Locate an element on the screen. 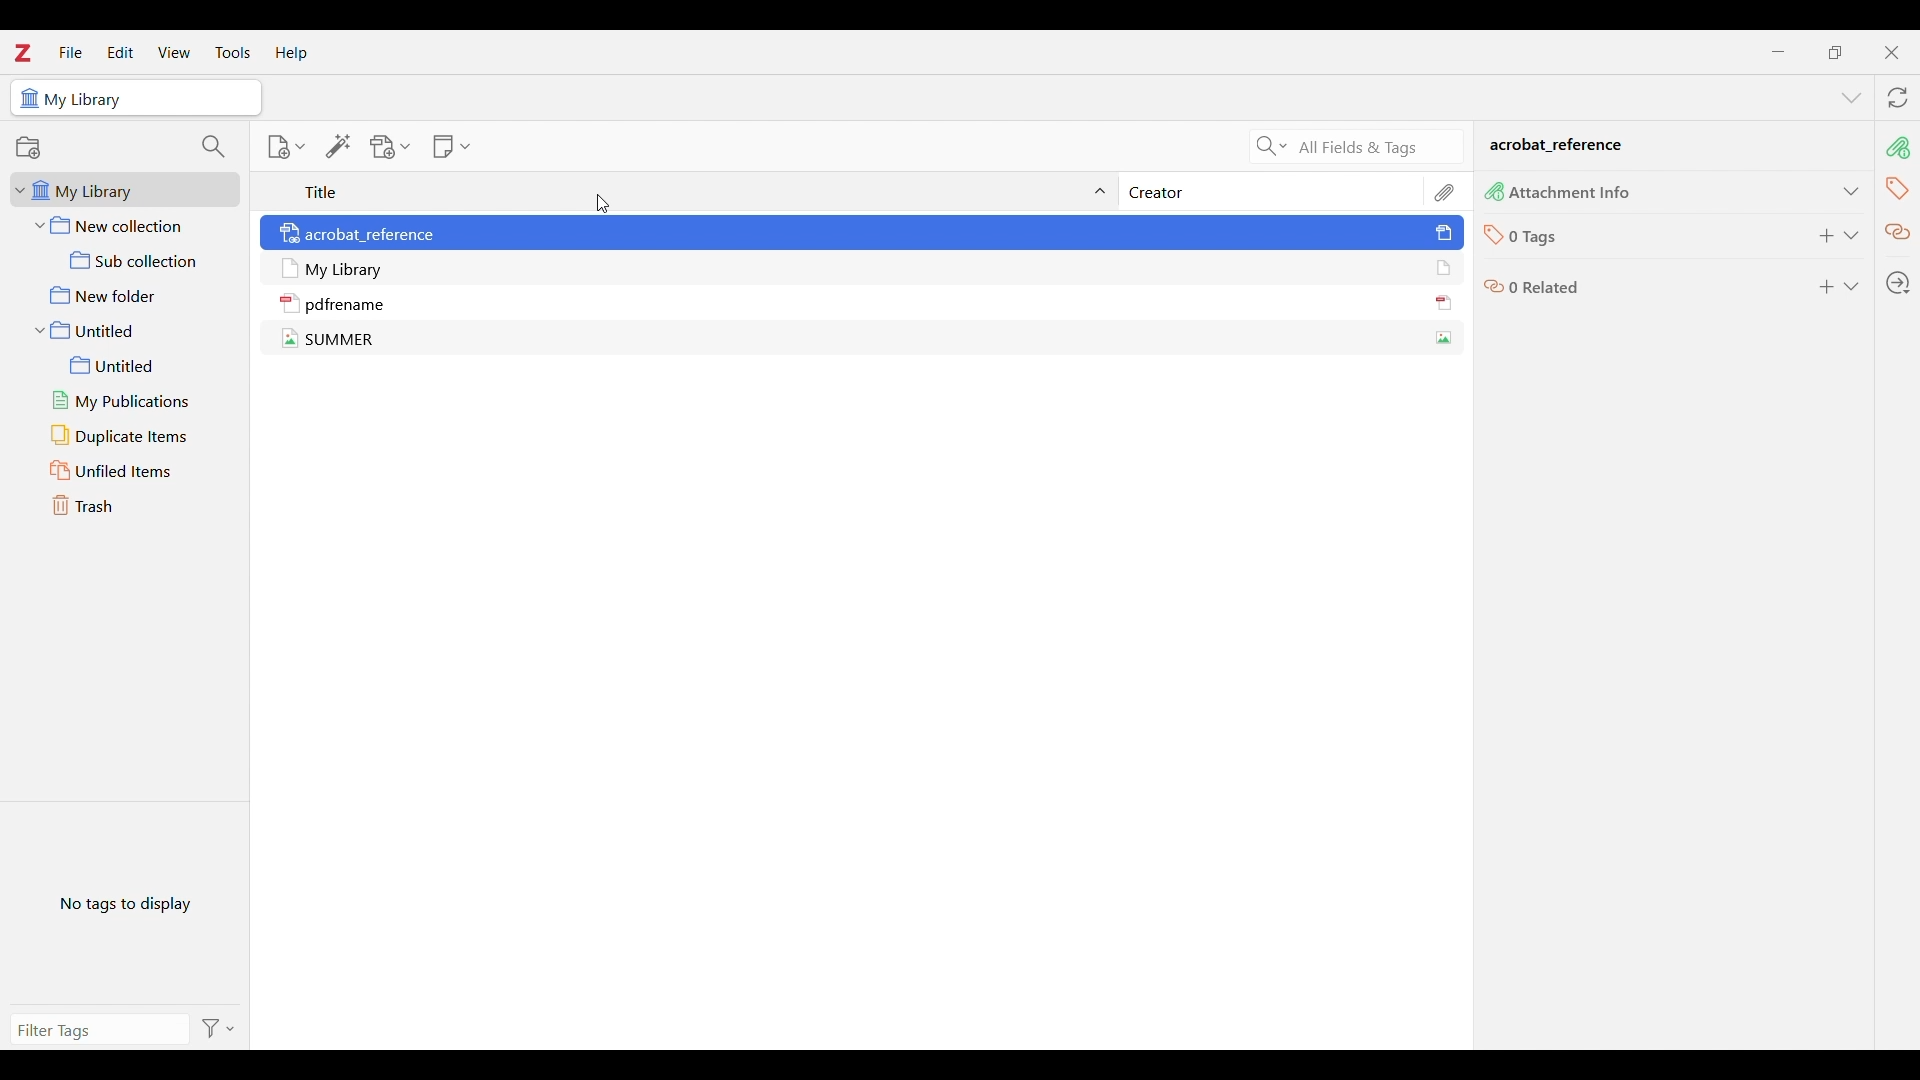 This screenshot has height=1080, width=1920. icon is located at coordinates (1494, 289).